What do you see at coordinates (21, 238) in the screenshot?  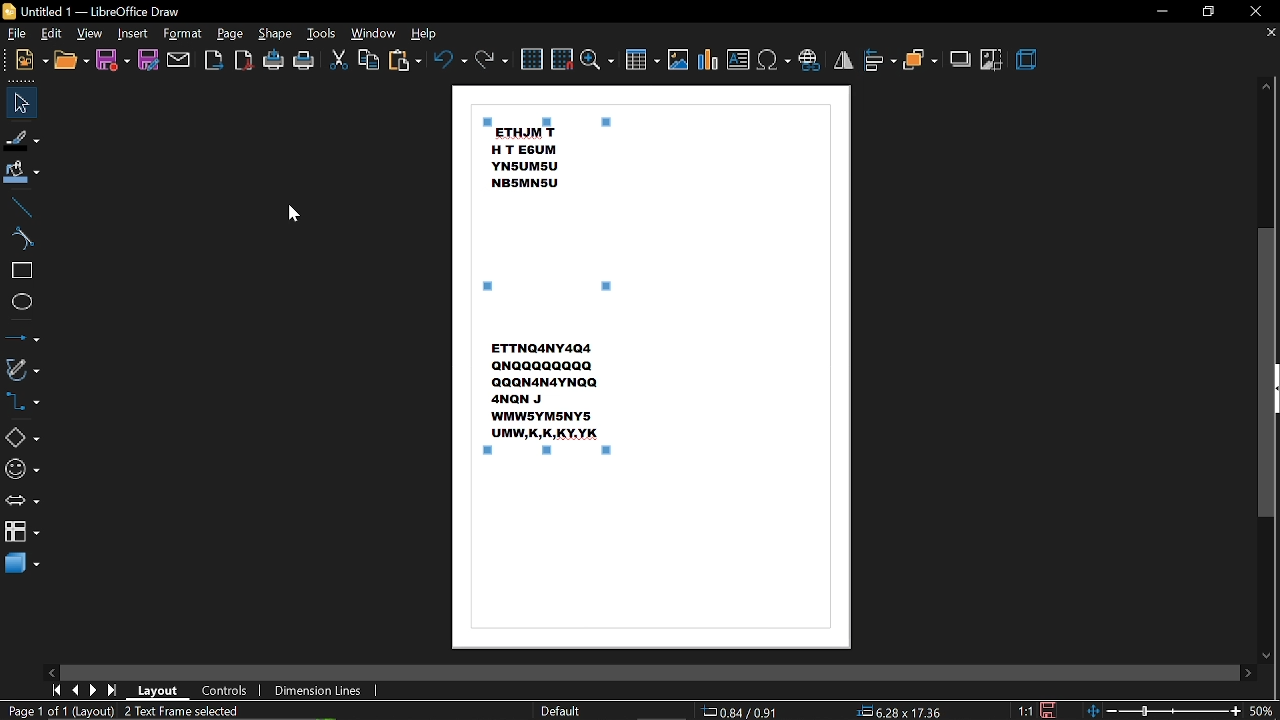 I see `curve` at bounding box center [21, 238].